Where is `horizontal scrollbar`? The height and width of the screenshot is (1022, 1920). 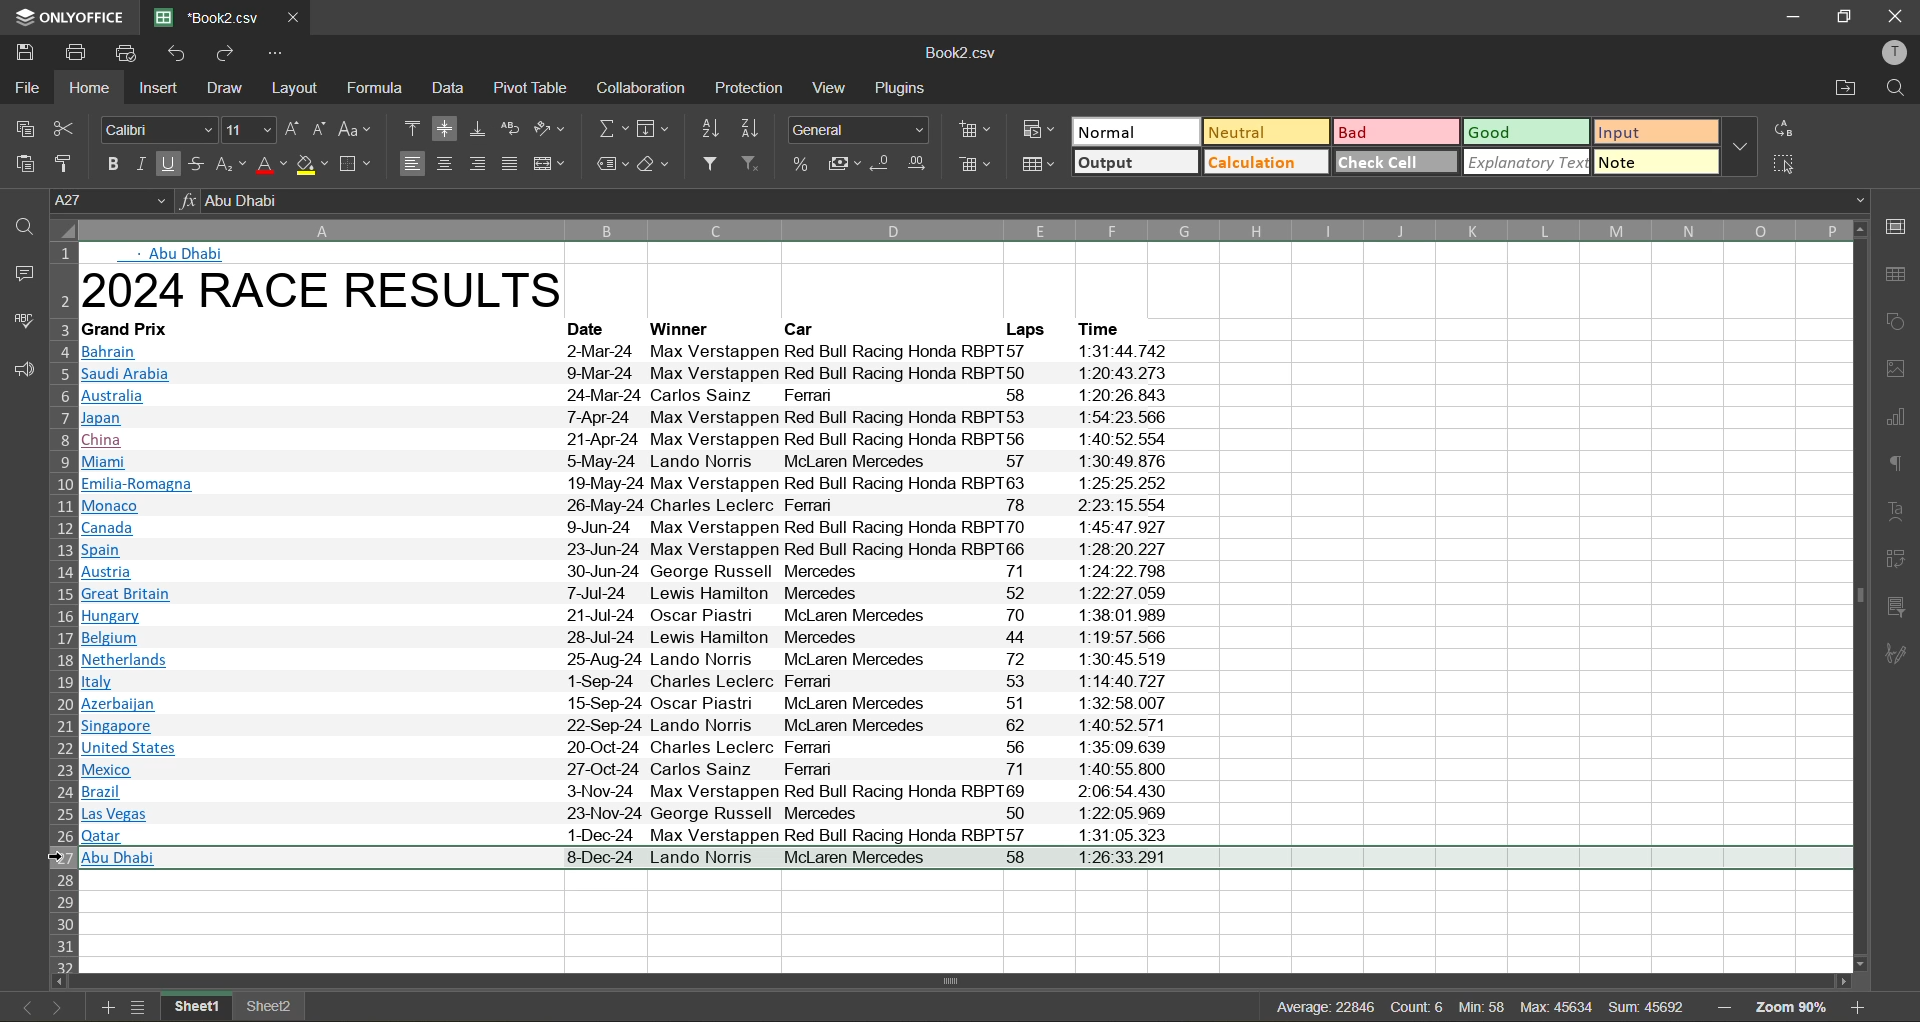
horizontal scrollbar is located at coordinates (958, 980).